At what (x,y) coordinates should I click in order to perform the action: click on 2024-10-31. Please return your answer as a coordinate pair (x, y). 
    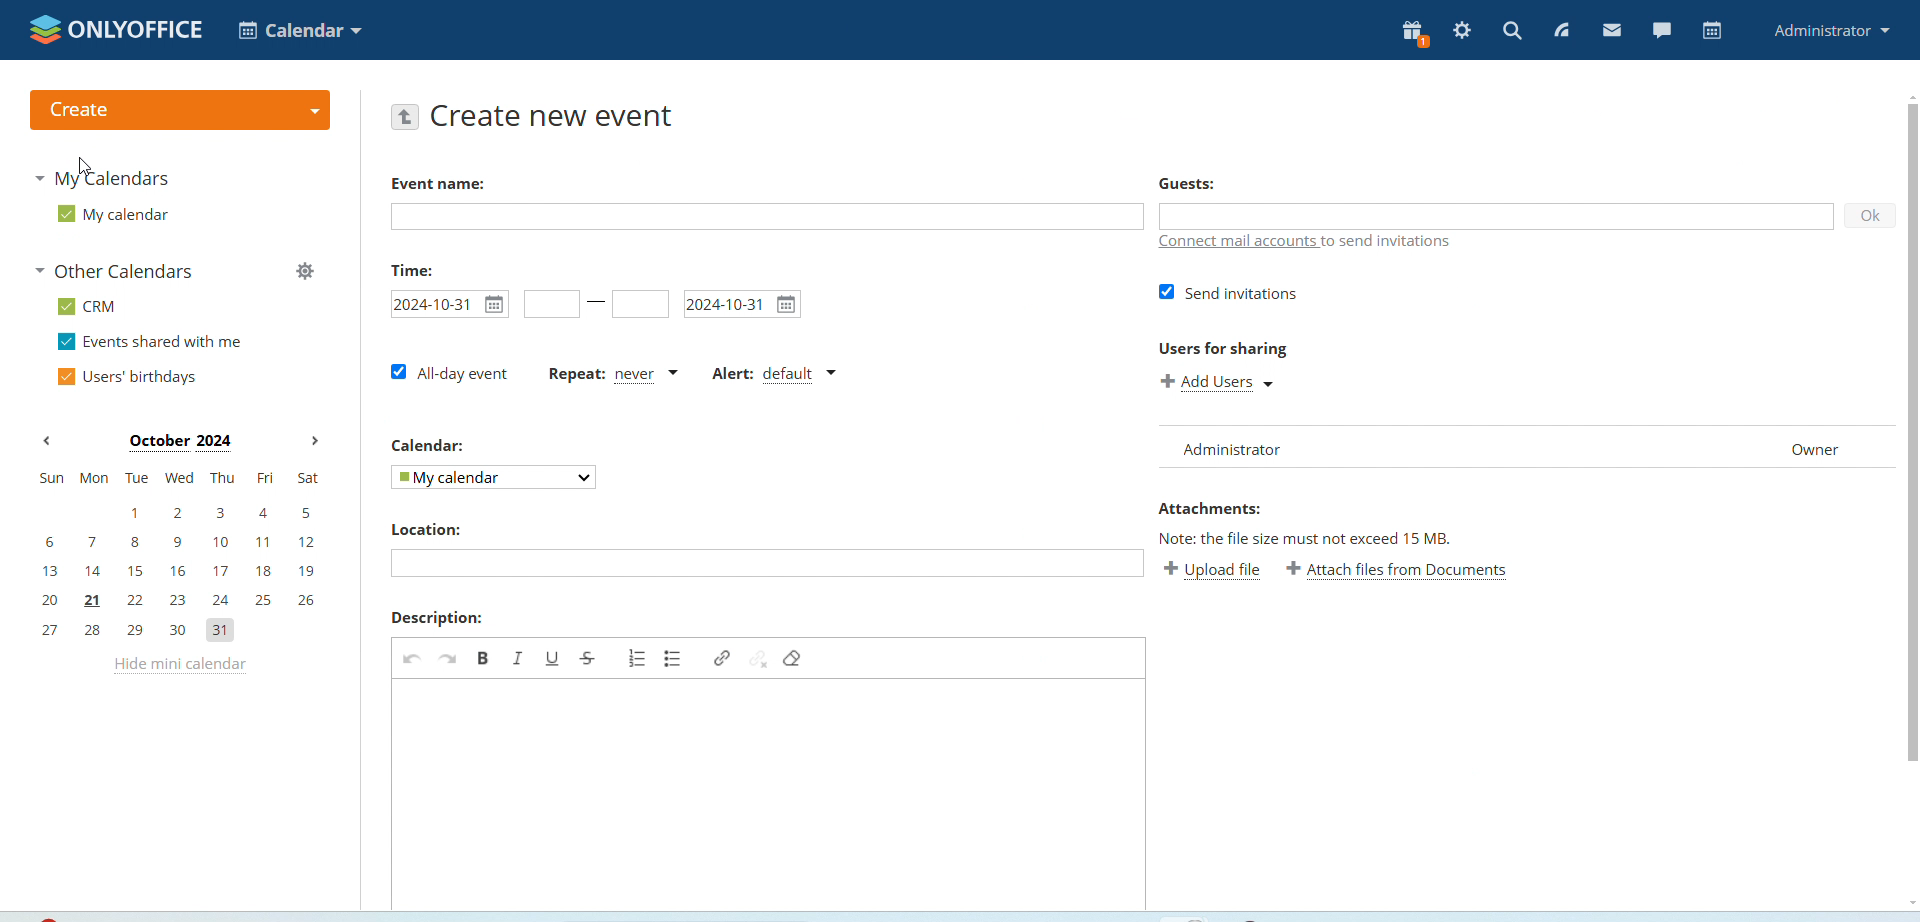
    Looking at the image, I should click on (743, 305).